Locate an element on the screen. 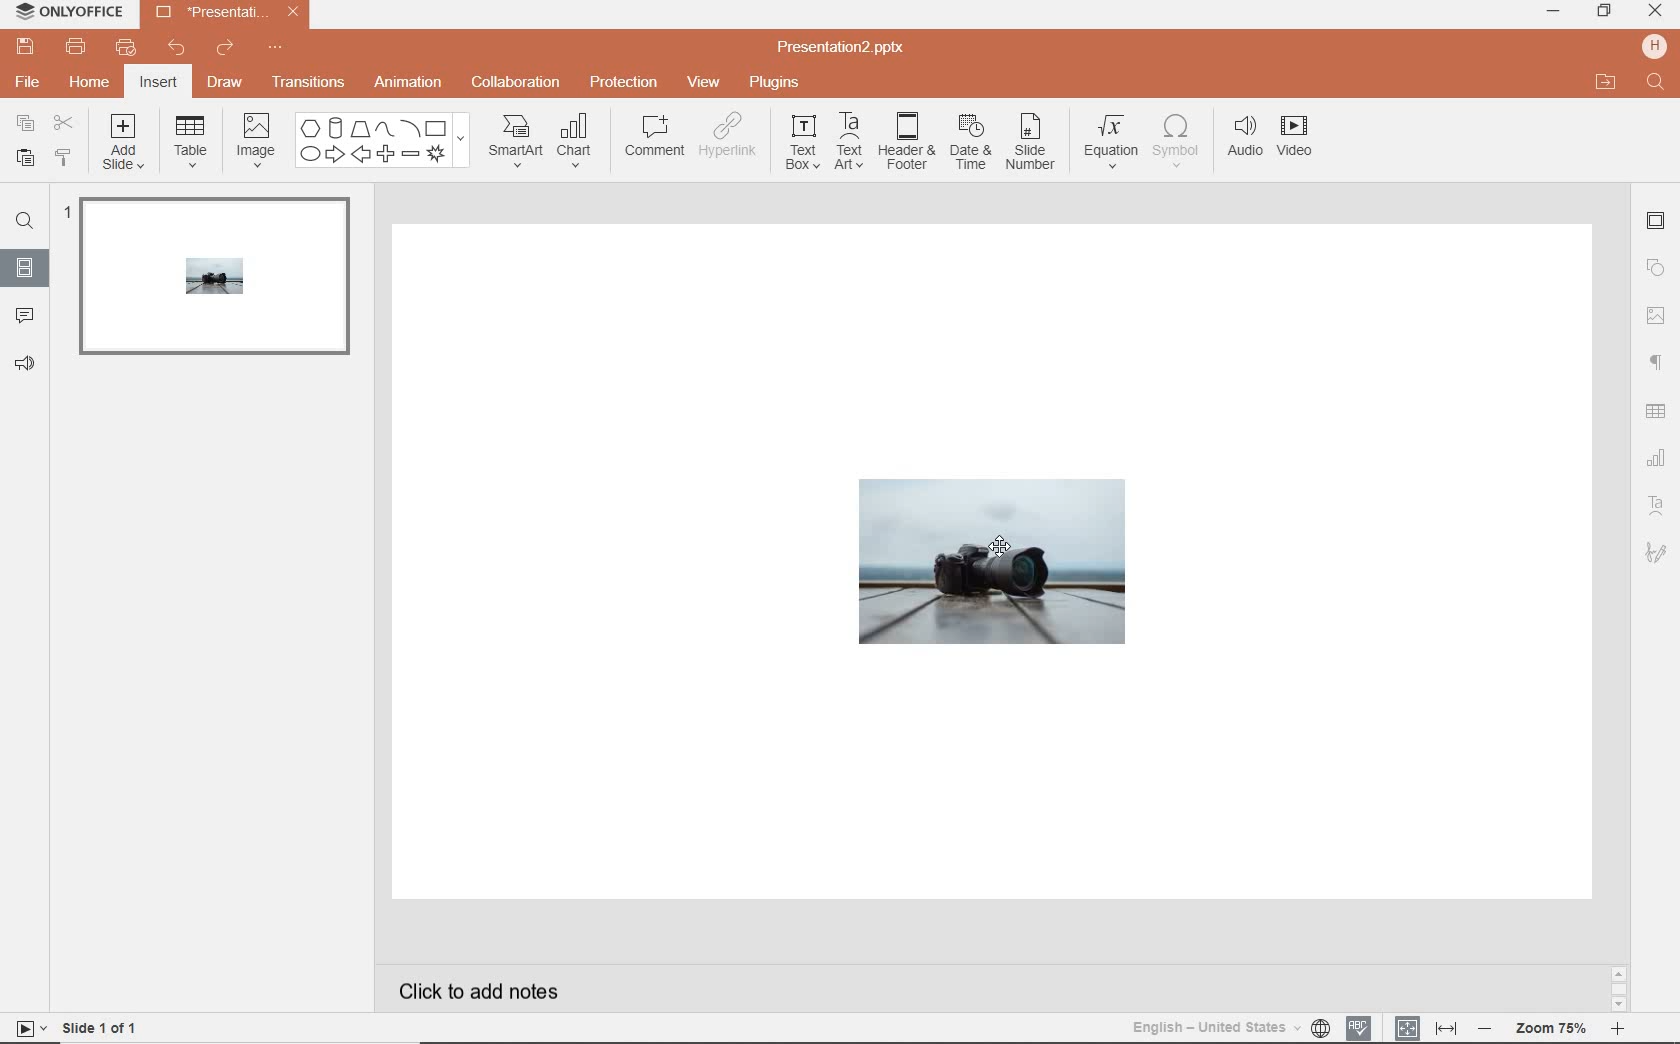  shapes is located at coordinates (1655, 266).